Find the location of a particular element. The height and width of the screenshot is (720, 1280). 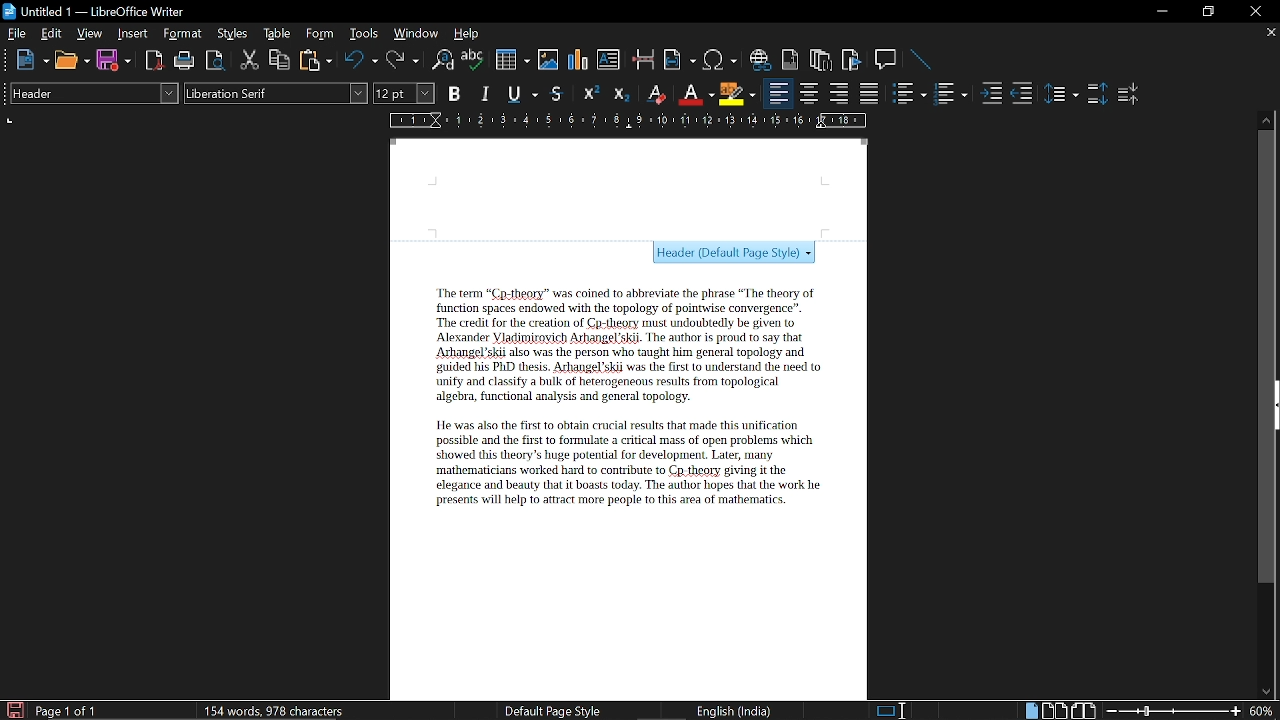

page style Page style is located at coordinates (556, 711).